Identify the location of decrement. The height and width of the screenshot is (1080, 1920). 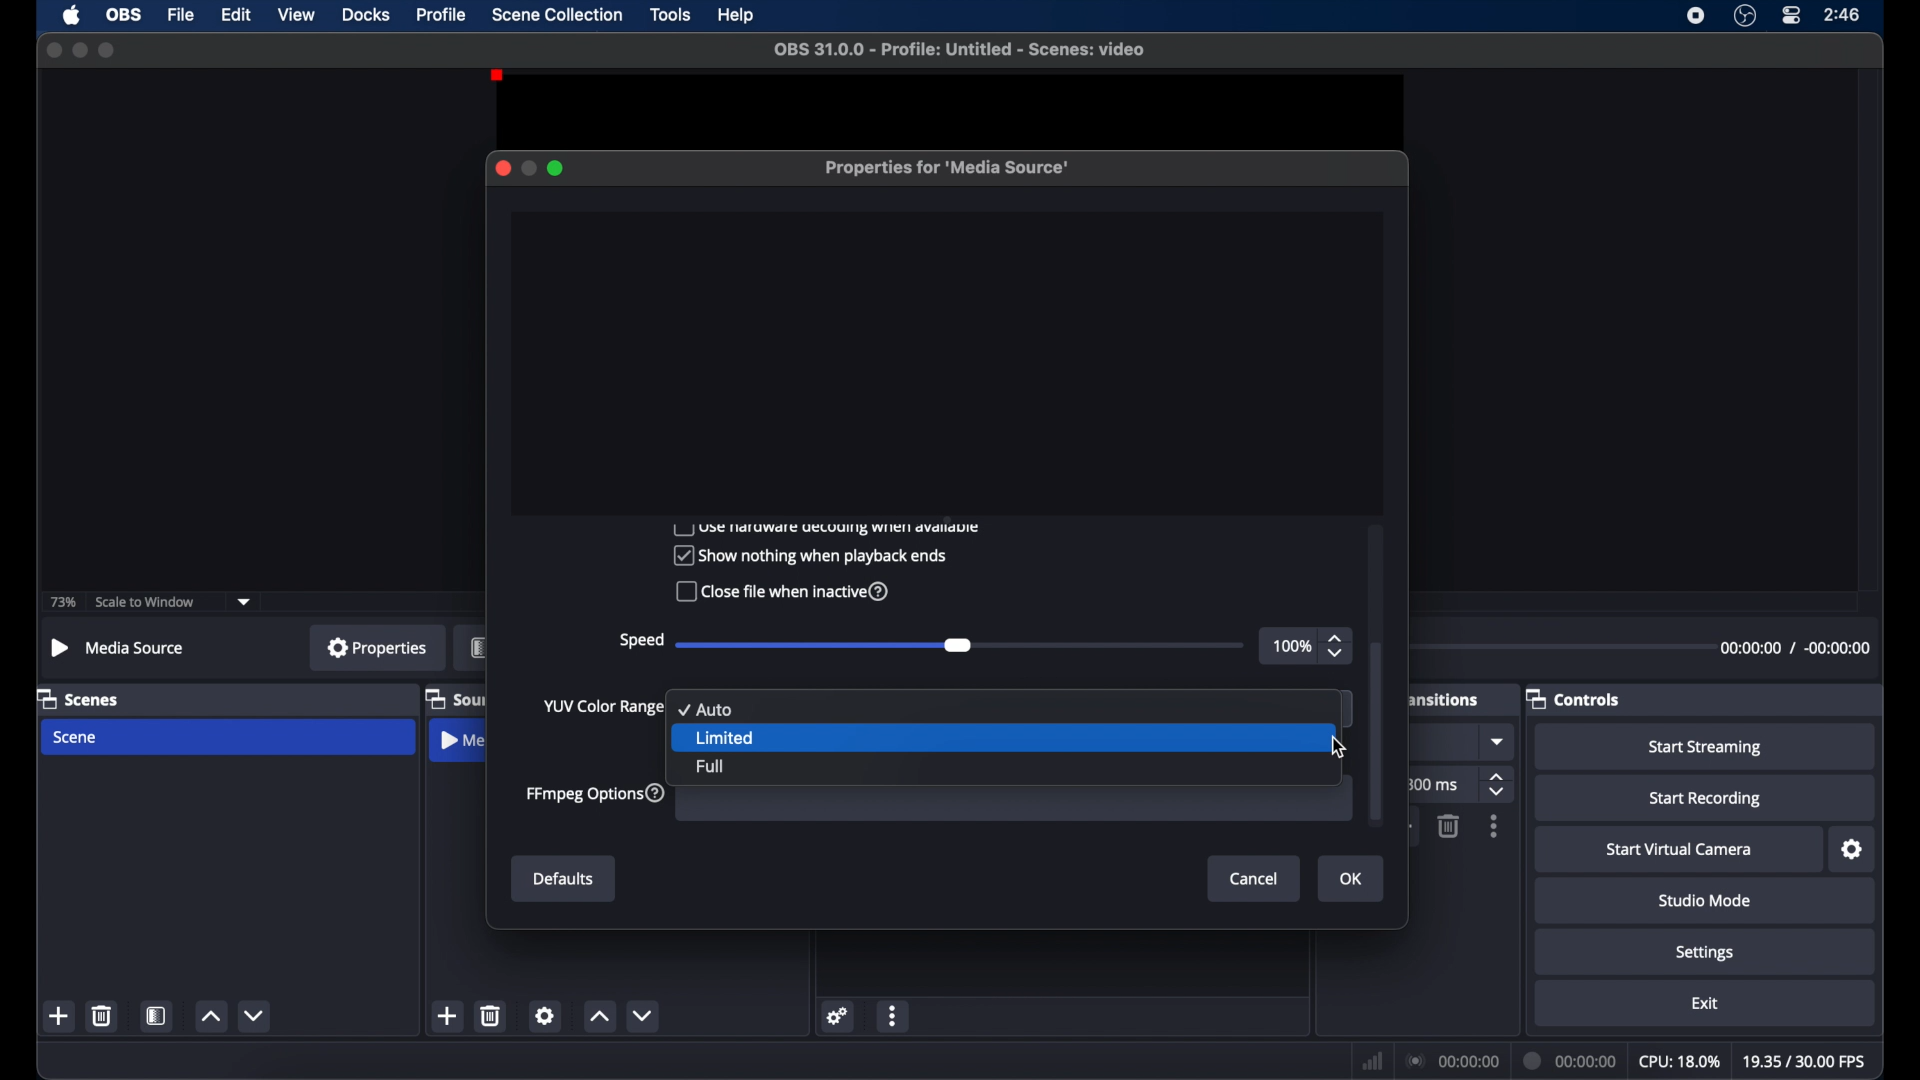
(647, 1016).